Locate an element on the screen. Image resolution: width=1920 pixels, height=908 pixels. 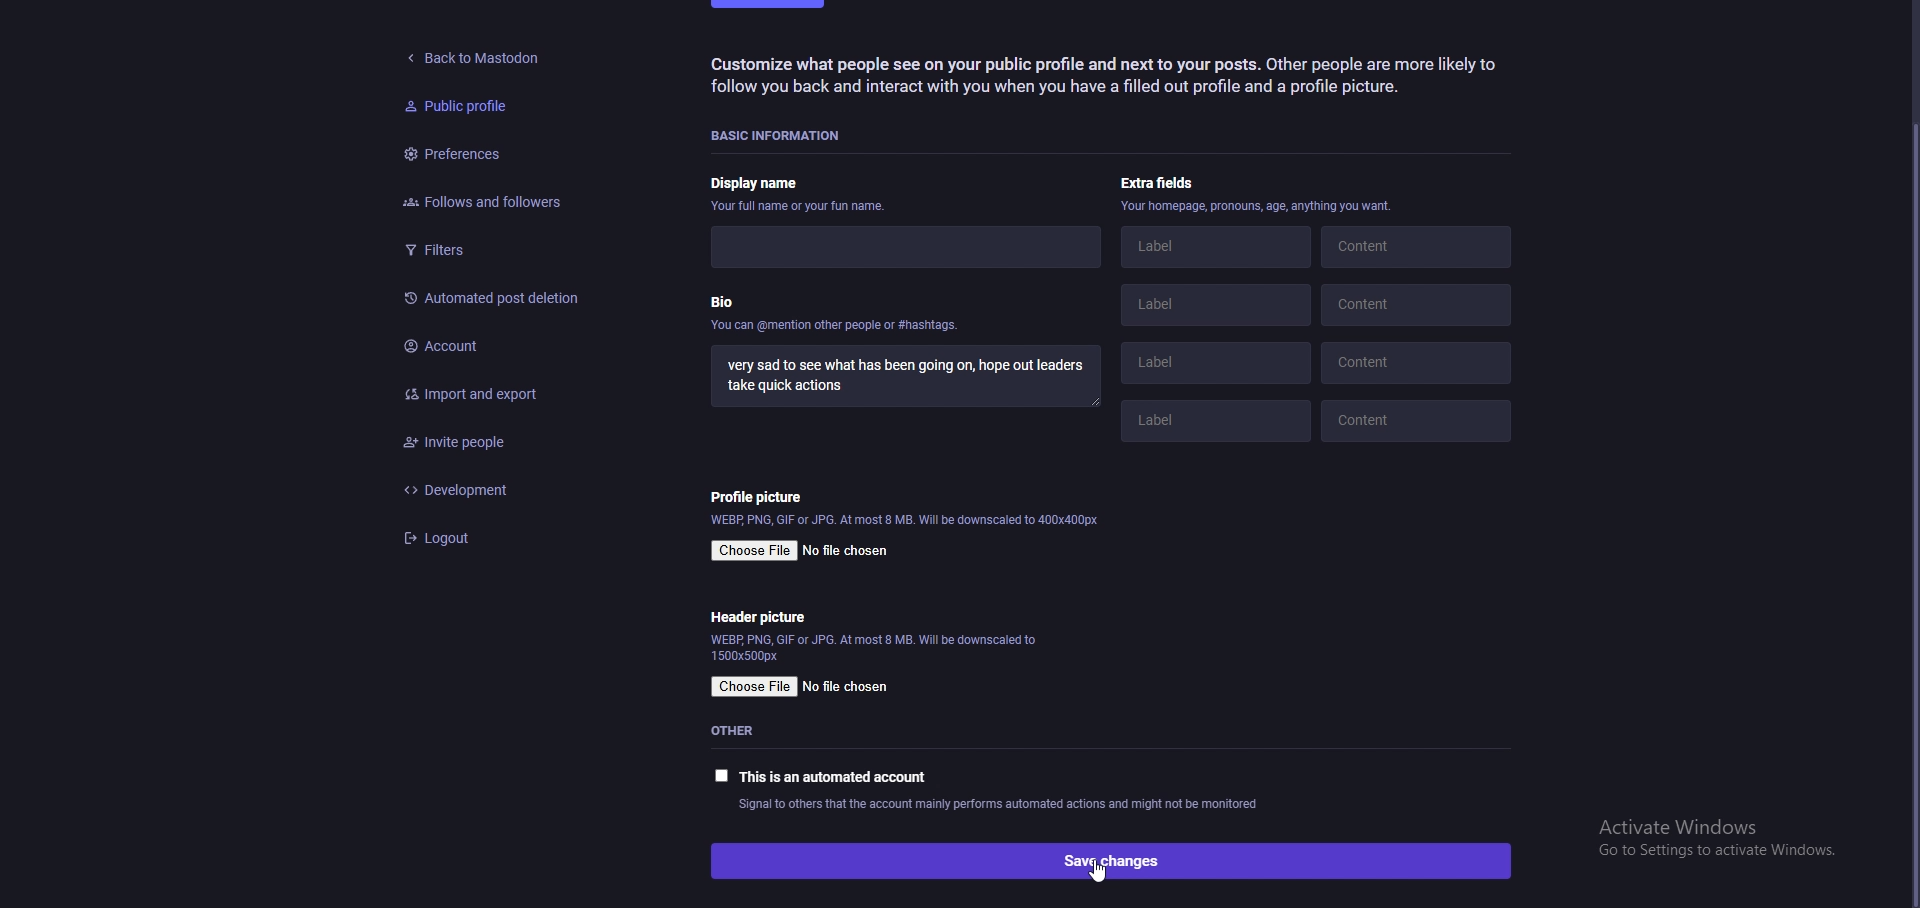
cursor is located at coordinates (1100, 874).